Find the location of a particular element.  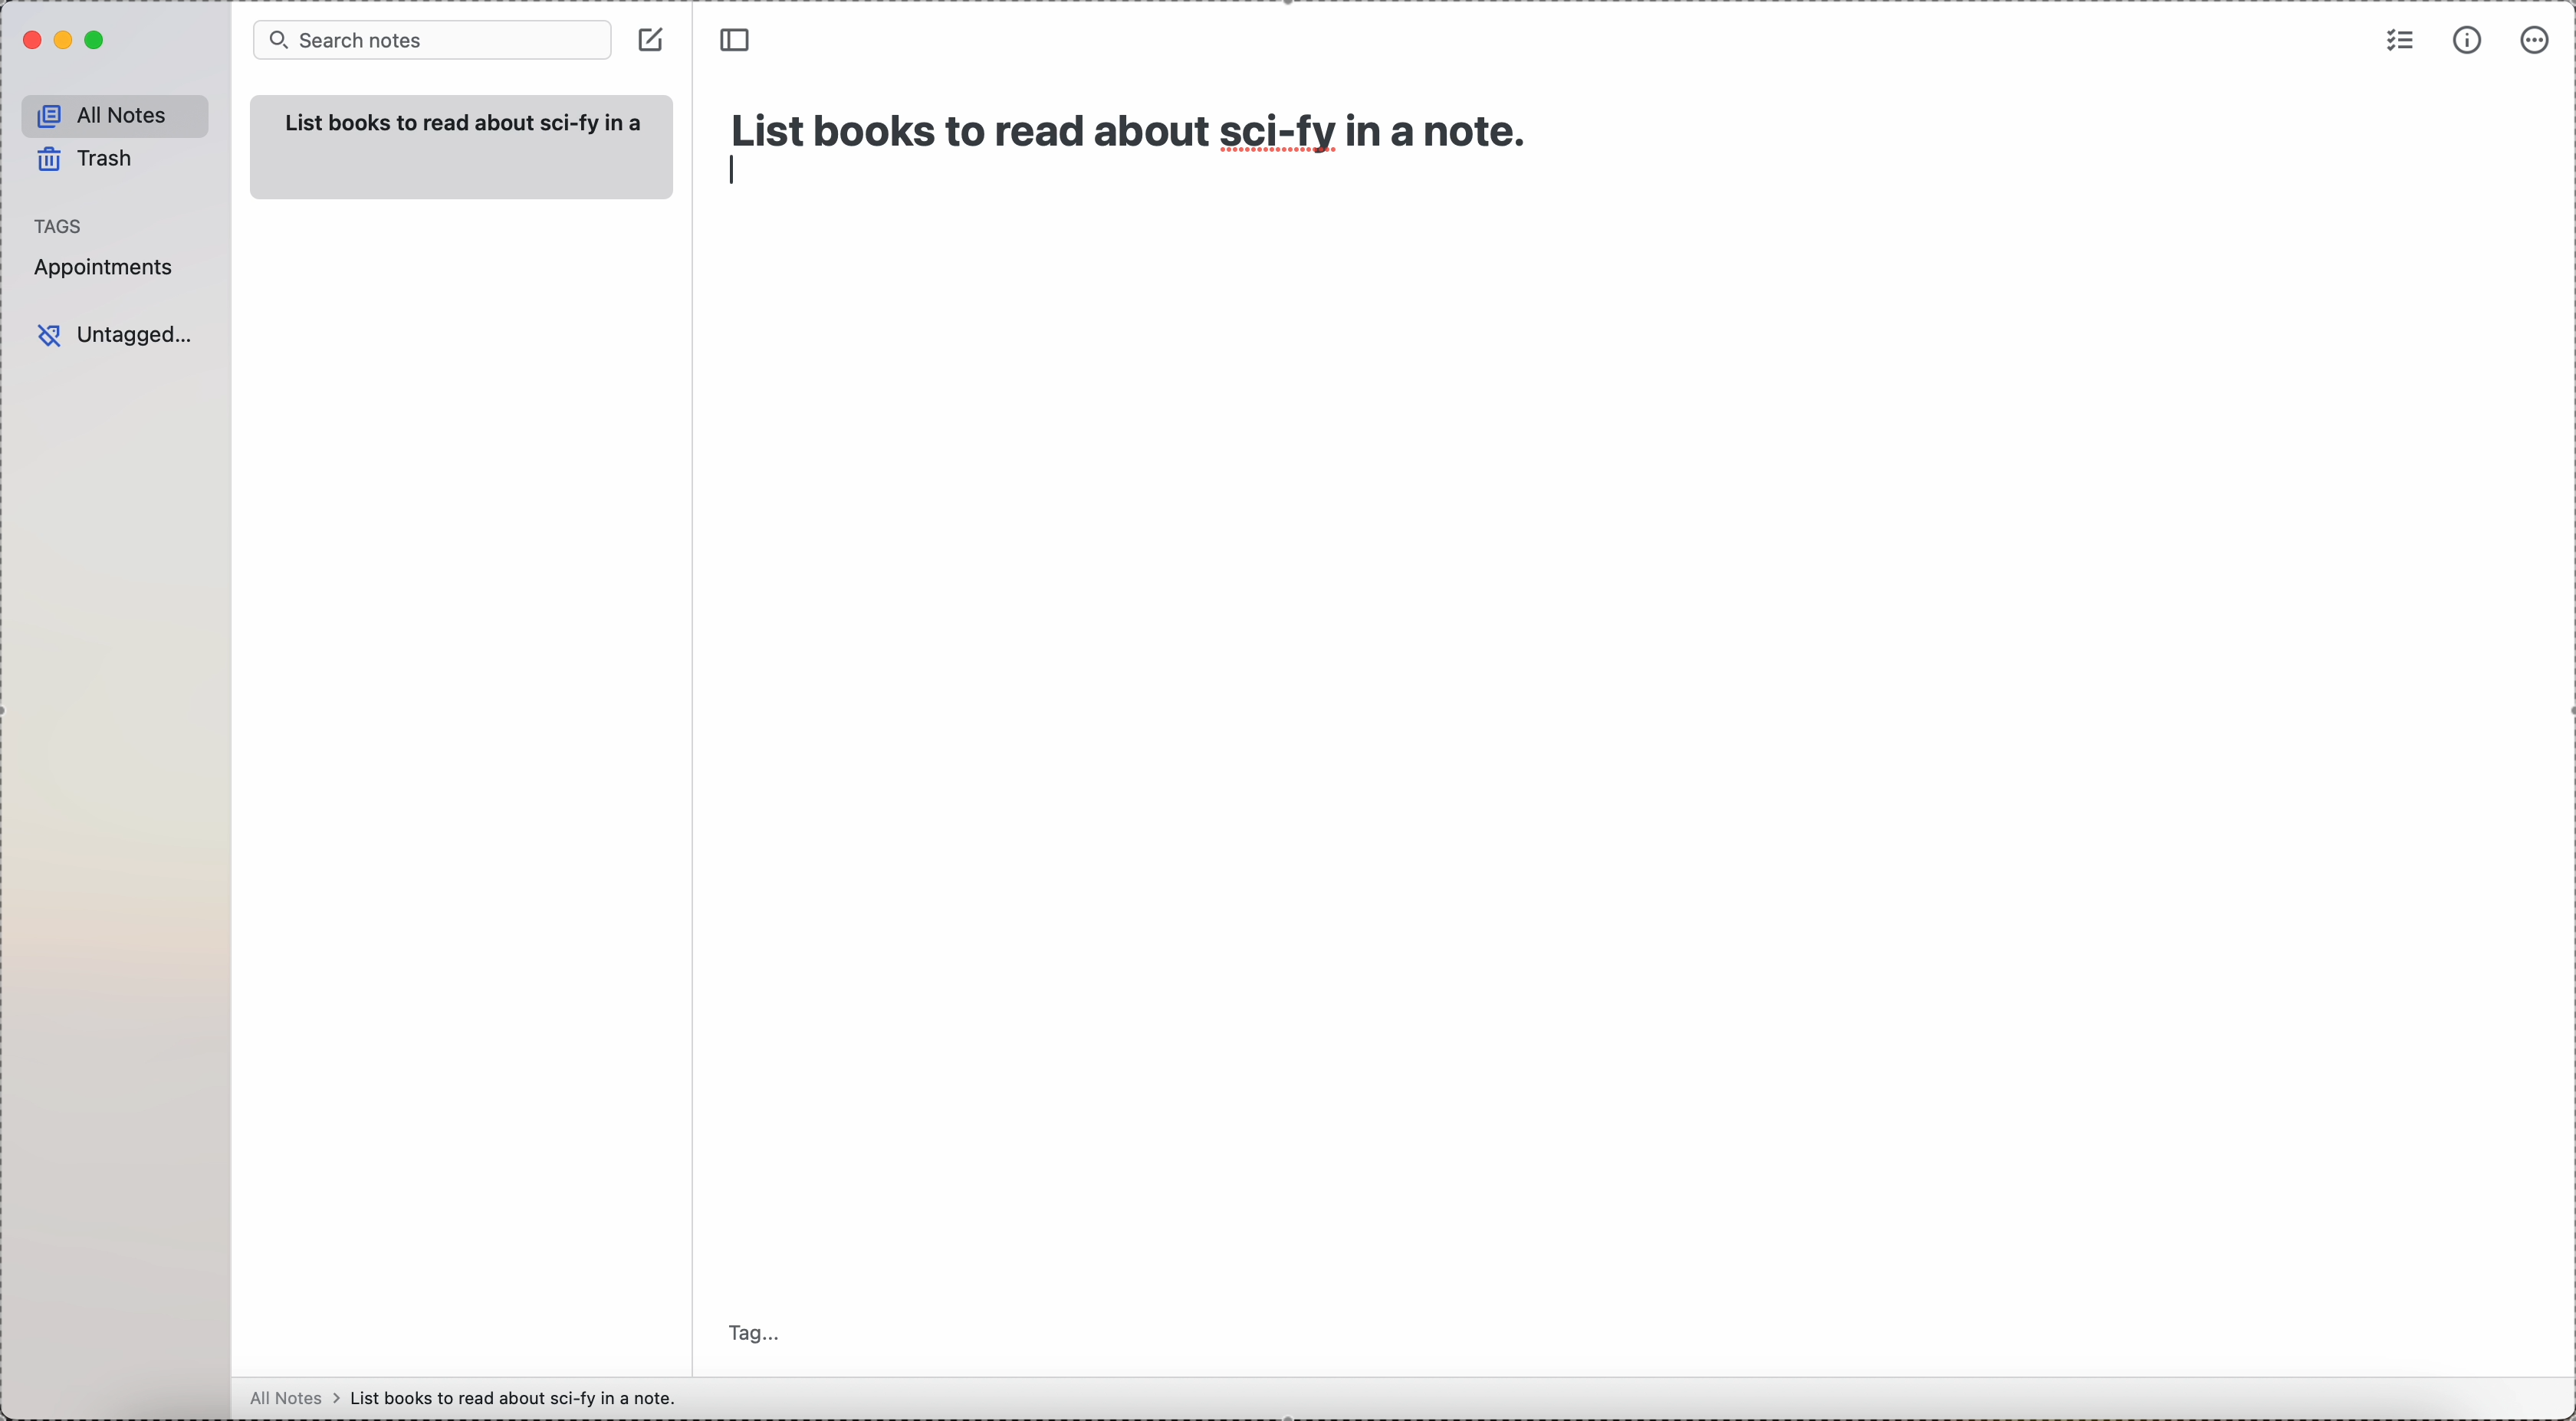

maximize is located at coordinates (95, 43).